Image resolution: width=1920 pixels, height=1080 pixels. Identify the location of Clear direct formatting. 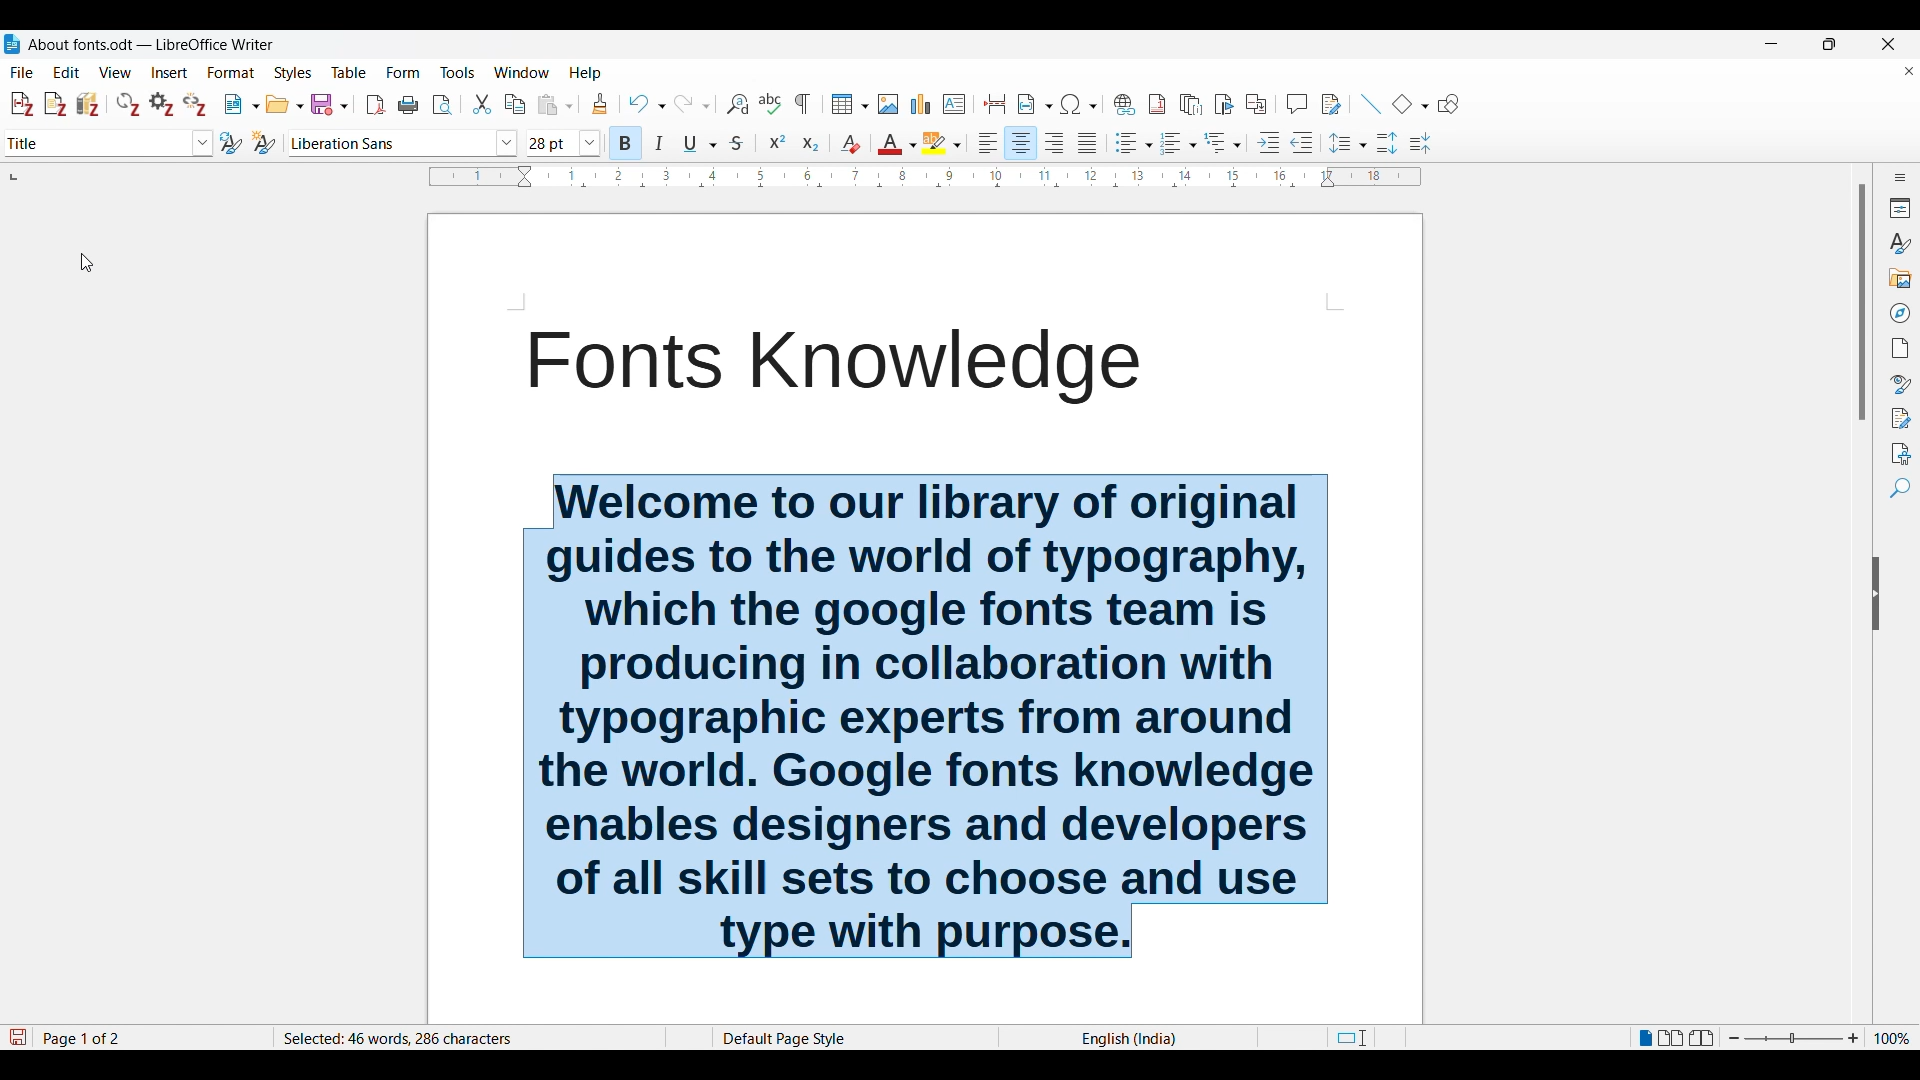
(851, 144).